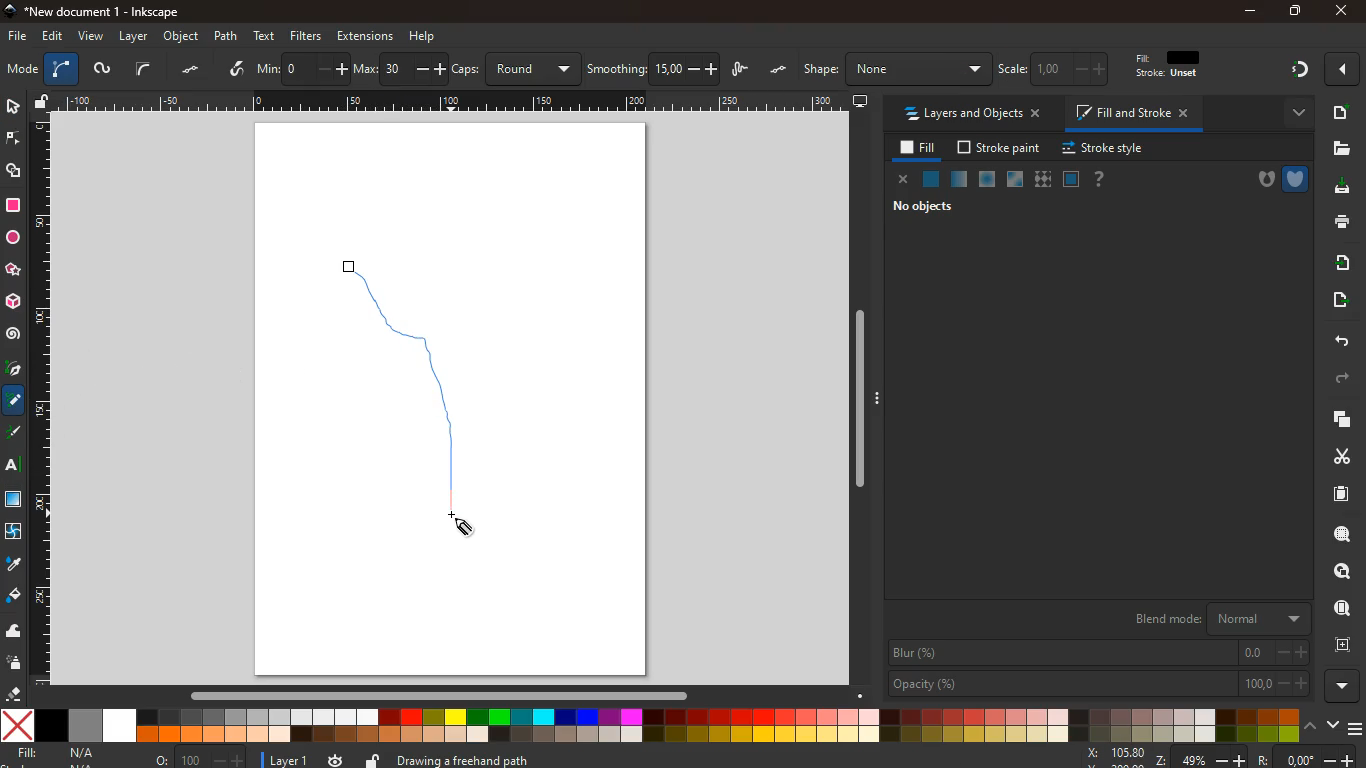 Image resolution: width=1366 pixels, height=768 pixels. What do you see at coordinates (1223, 619) in the screenshot?
I see `blend mode` at bounding box center [1223, 619].